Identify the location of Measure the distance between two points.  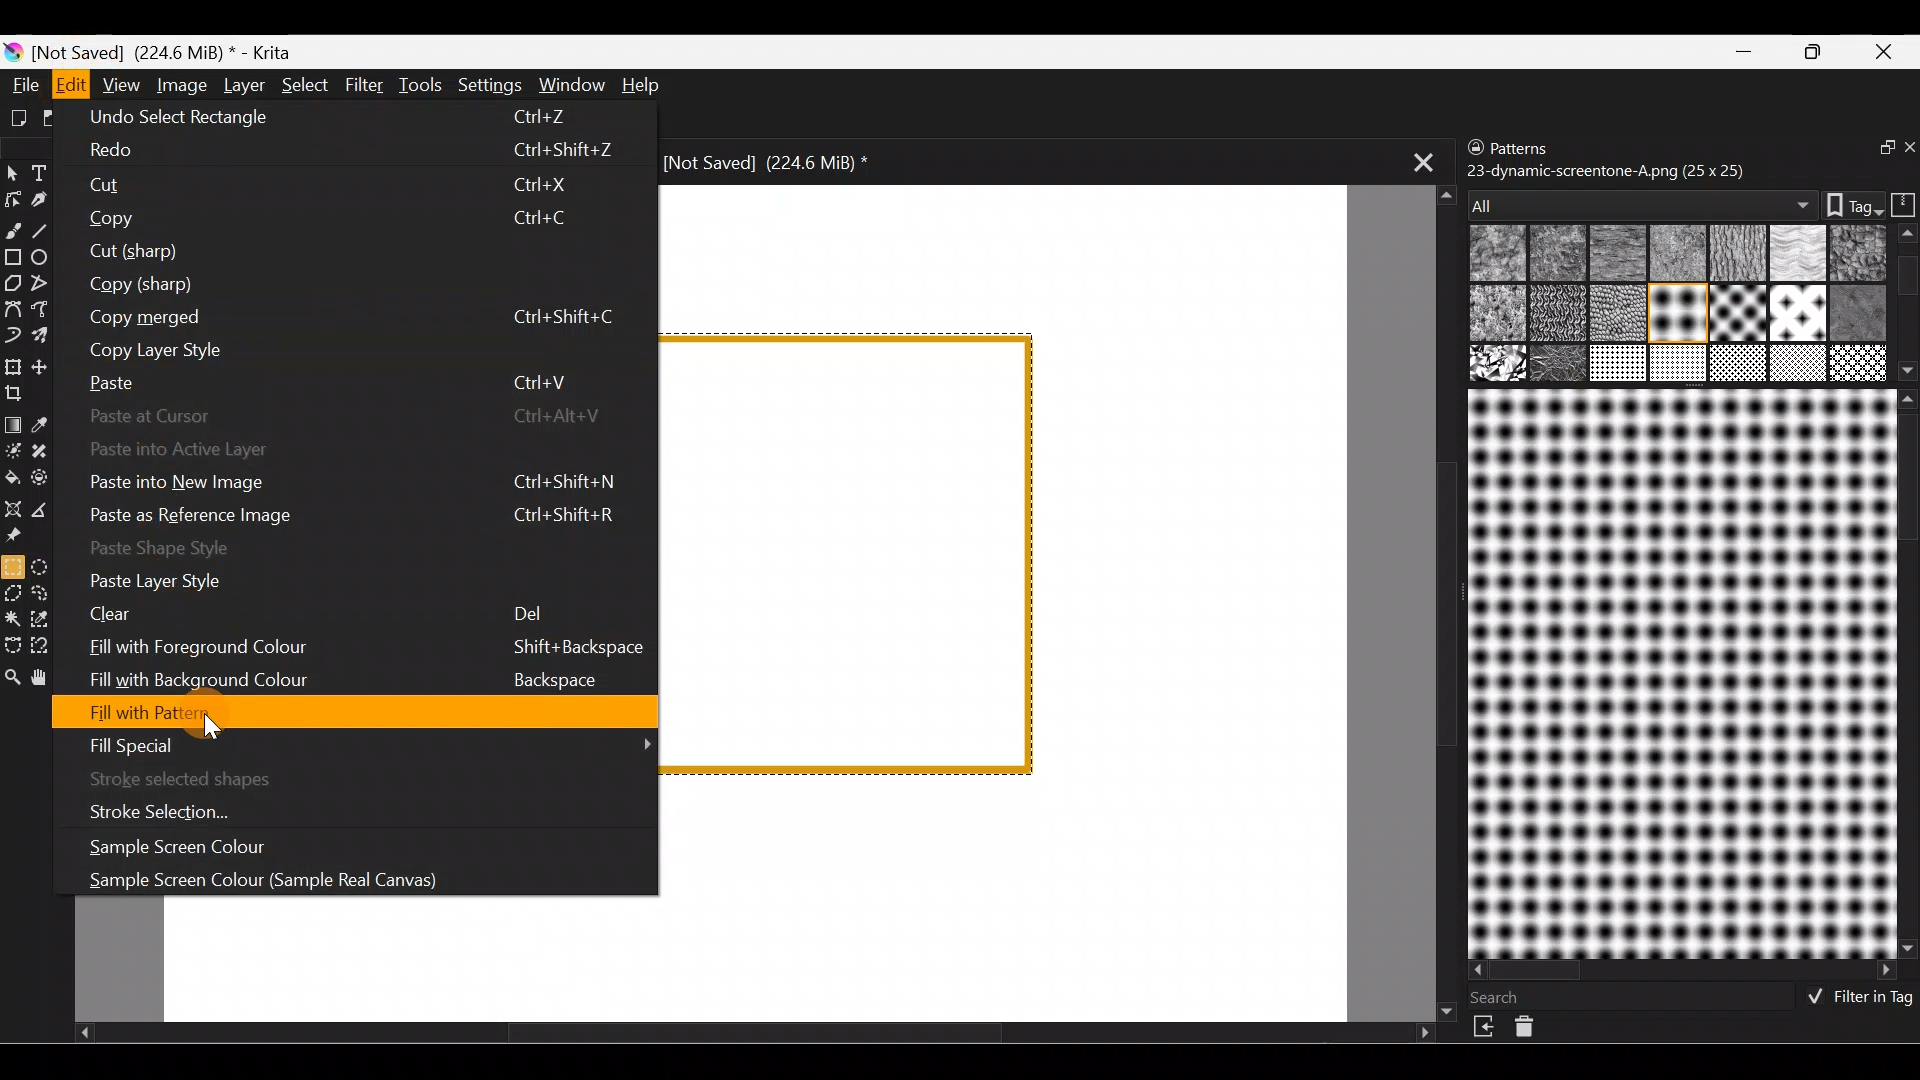
(49, 510).